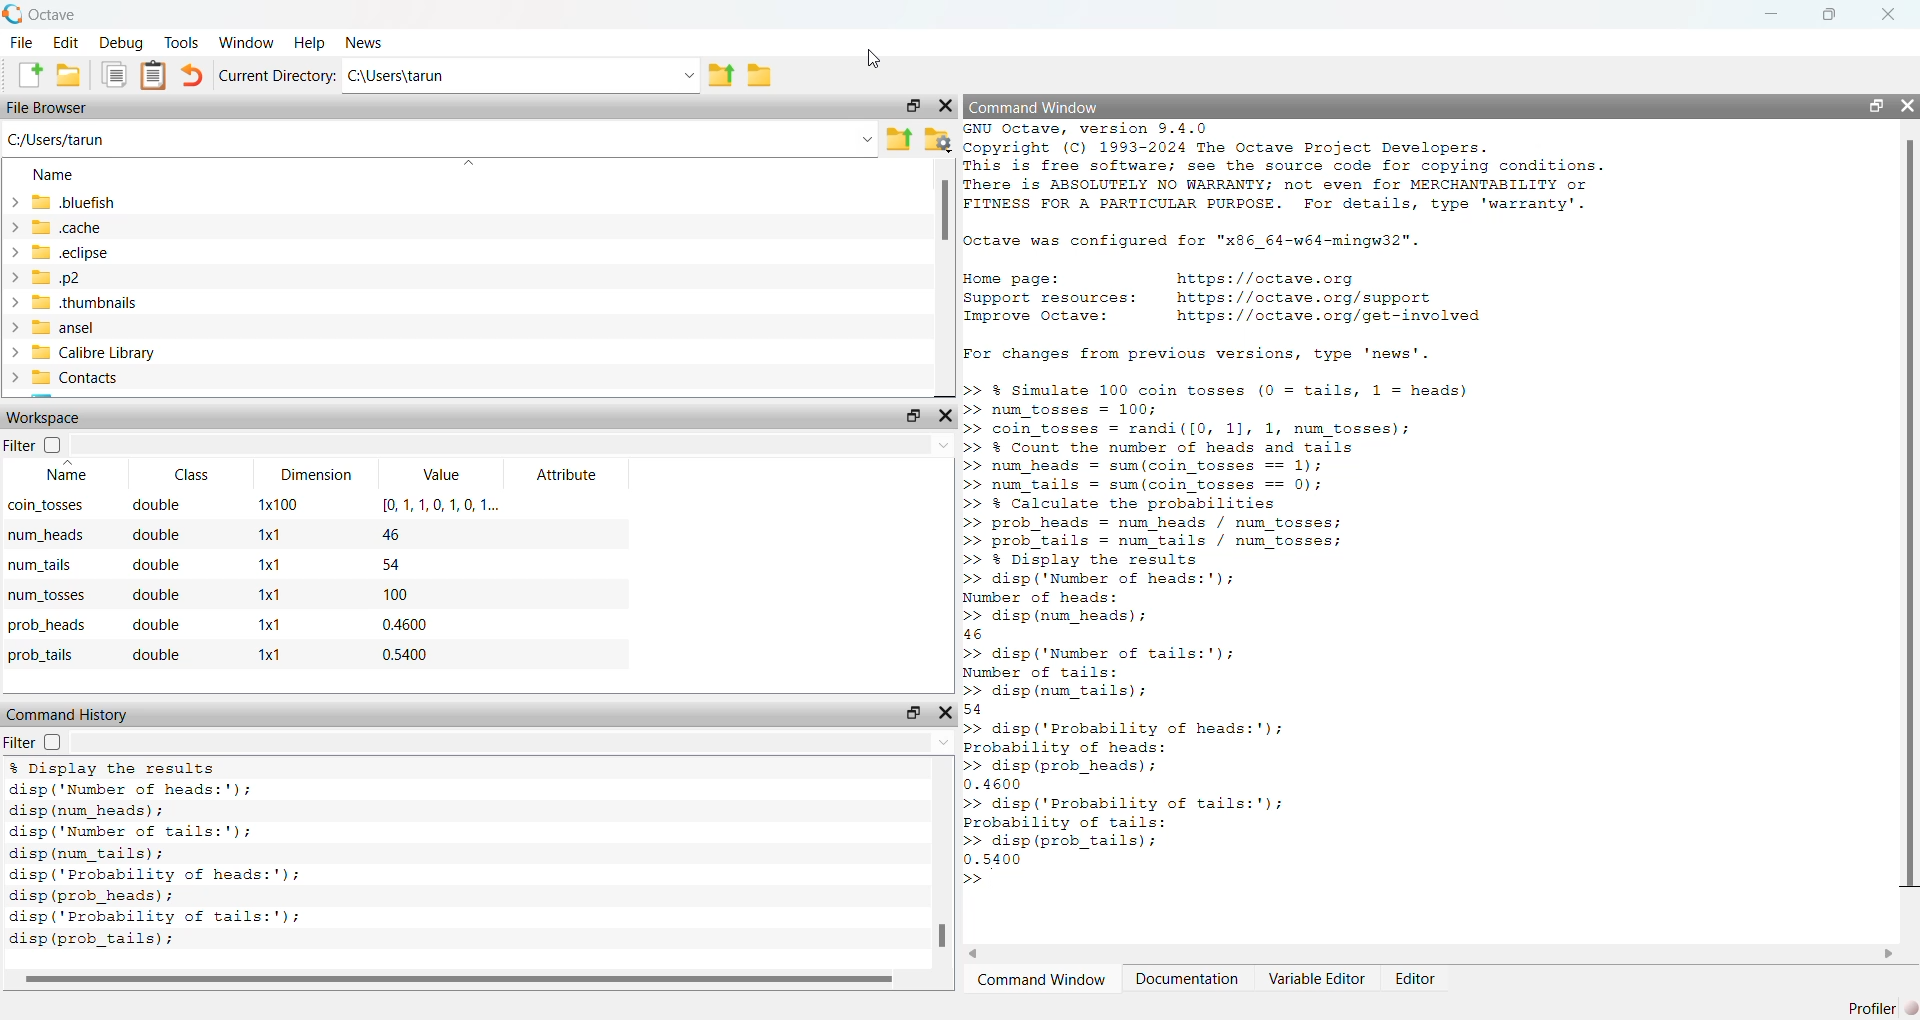 This screenshot has width=1920, height=1020. What do you see at coordinates (394, 594) in the screenshot?
I see `100` at bounding box center [394, 594].